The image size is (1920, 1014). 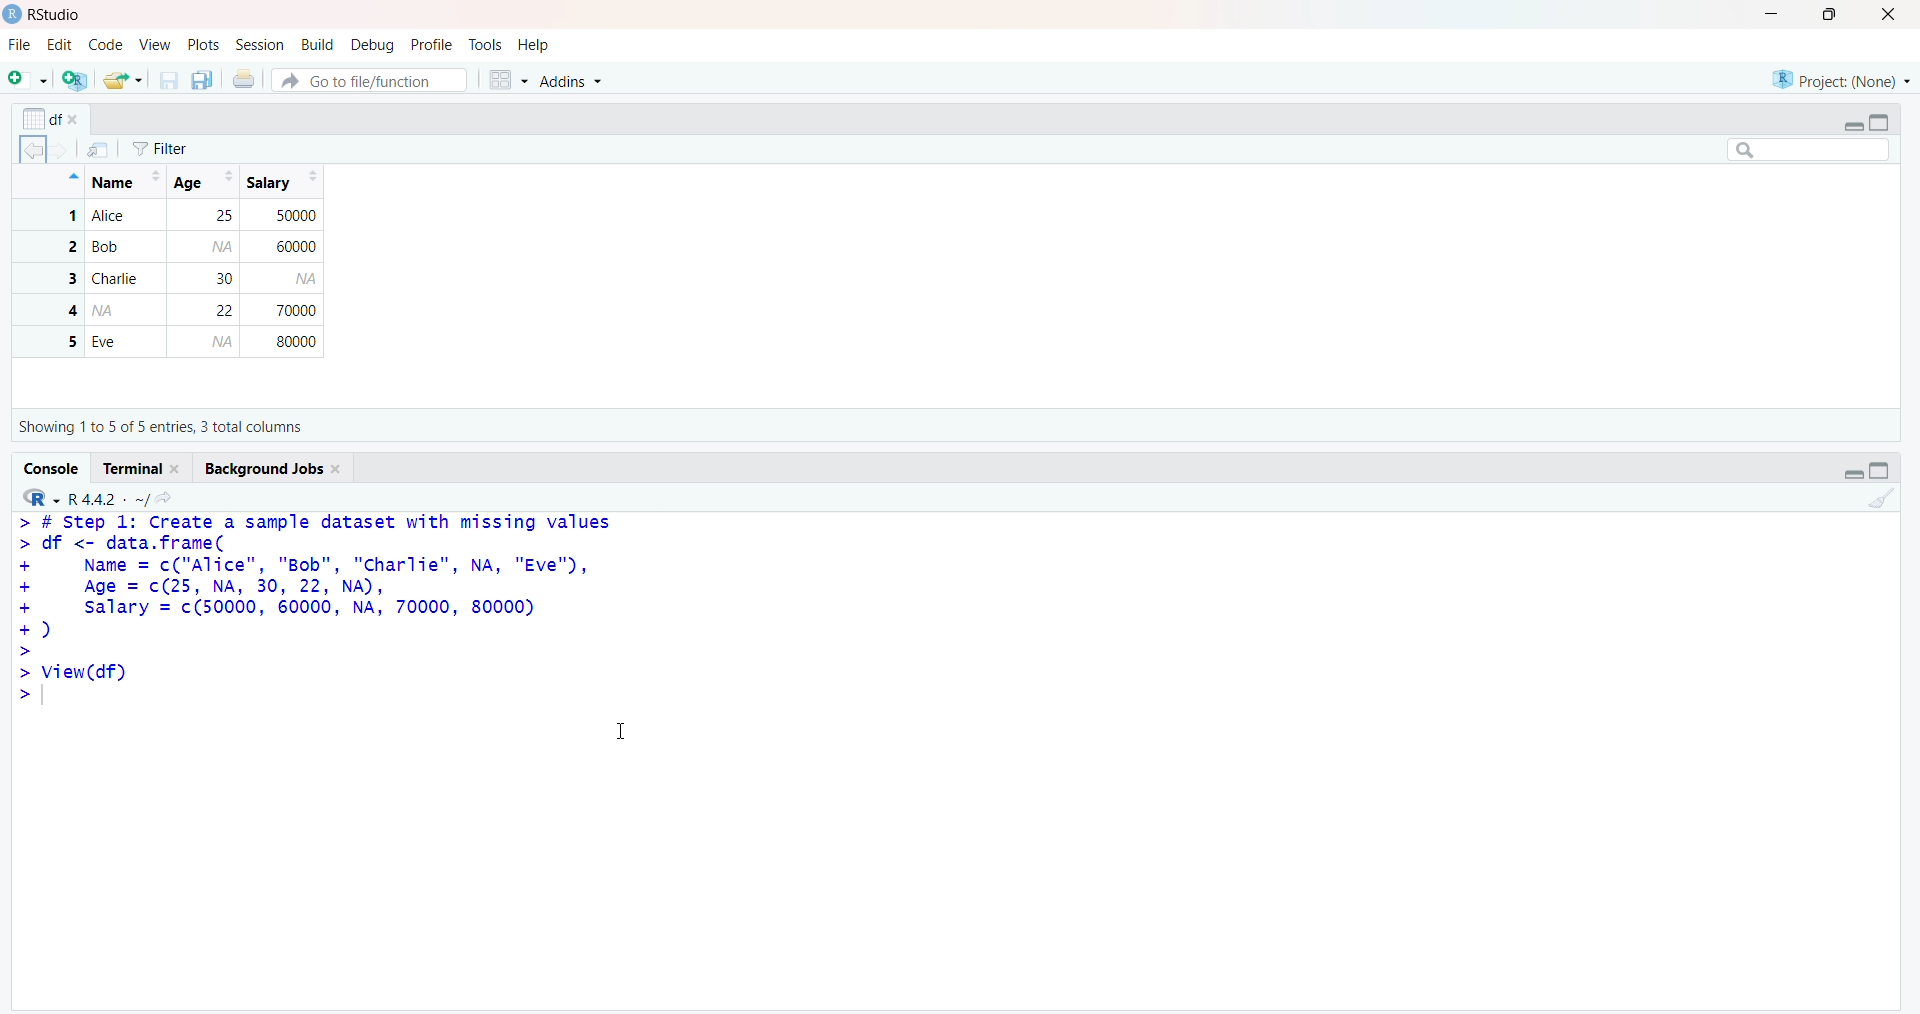 I want to click on Console, so click(x=49, y=468).